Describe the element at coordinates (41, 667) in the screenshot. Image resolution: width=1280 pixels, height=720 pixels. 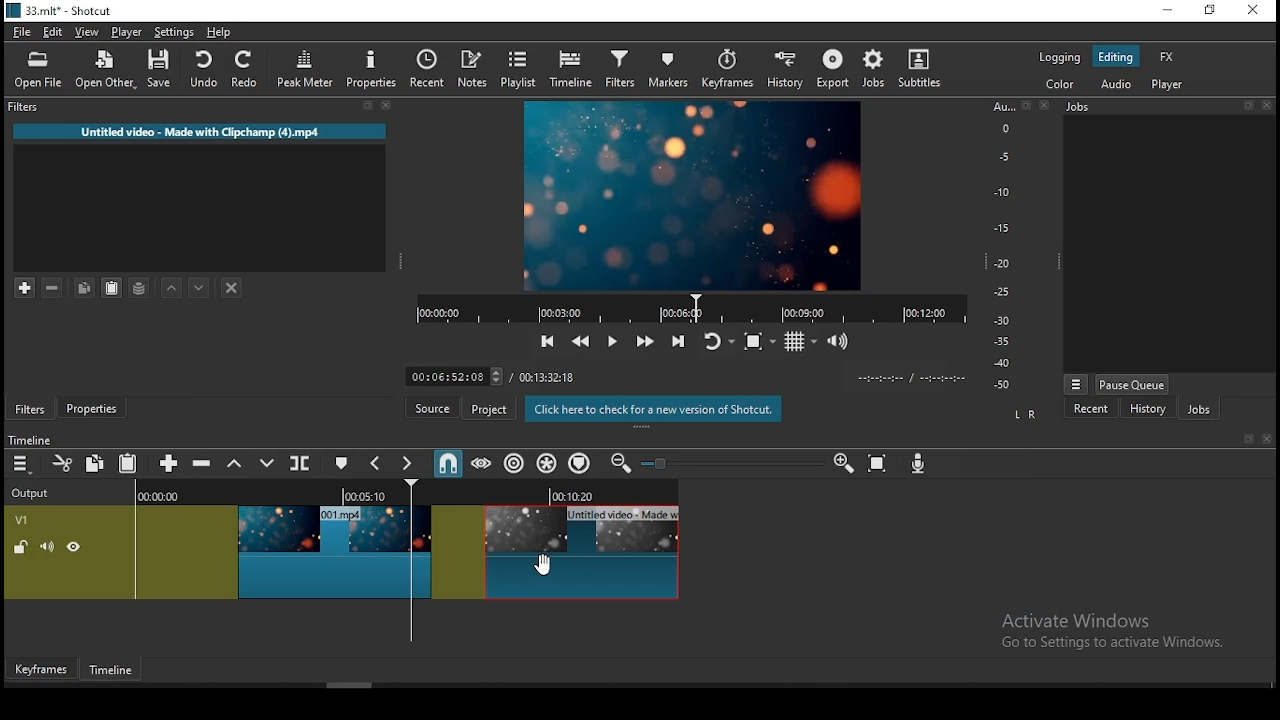
I see `Keyframe` at that location.